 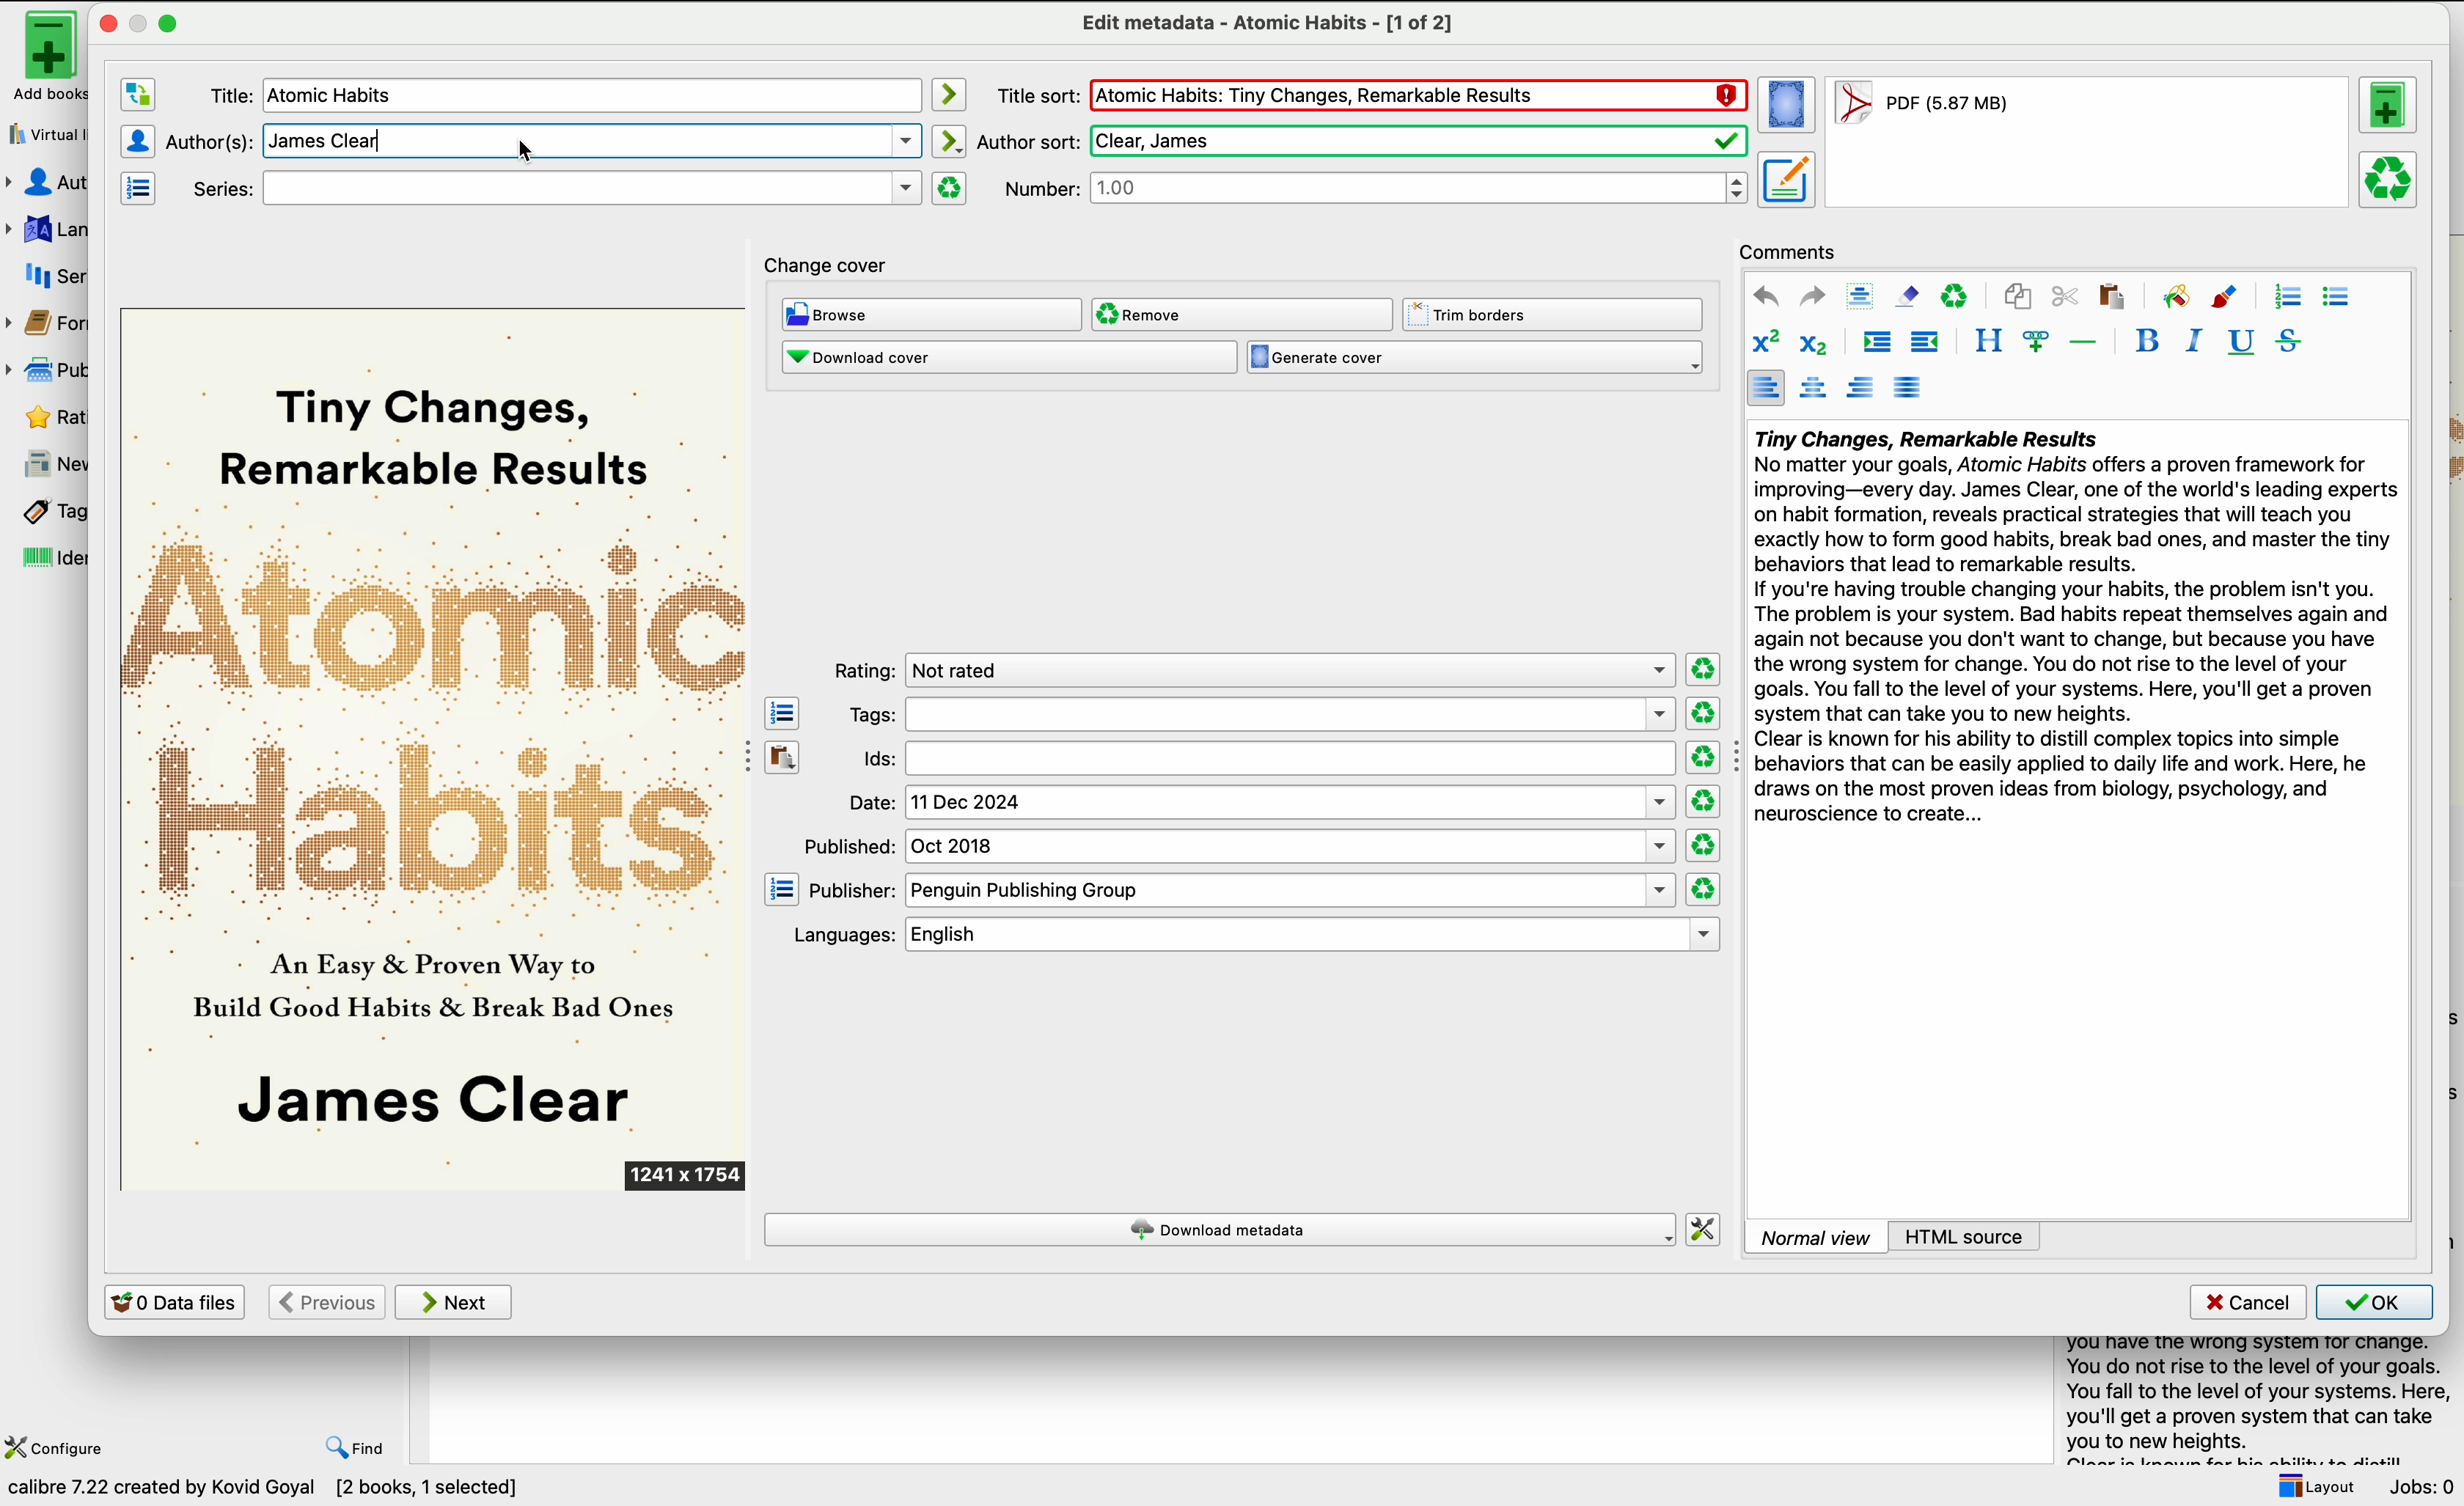 What do you see at coordinates (952, 94) in the screenshot?
I see `automatically mode icon` at bounding box center [952, 94].